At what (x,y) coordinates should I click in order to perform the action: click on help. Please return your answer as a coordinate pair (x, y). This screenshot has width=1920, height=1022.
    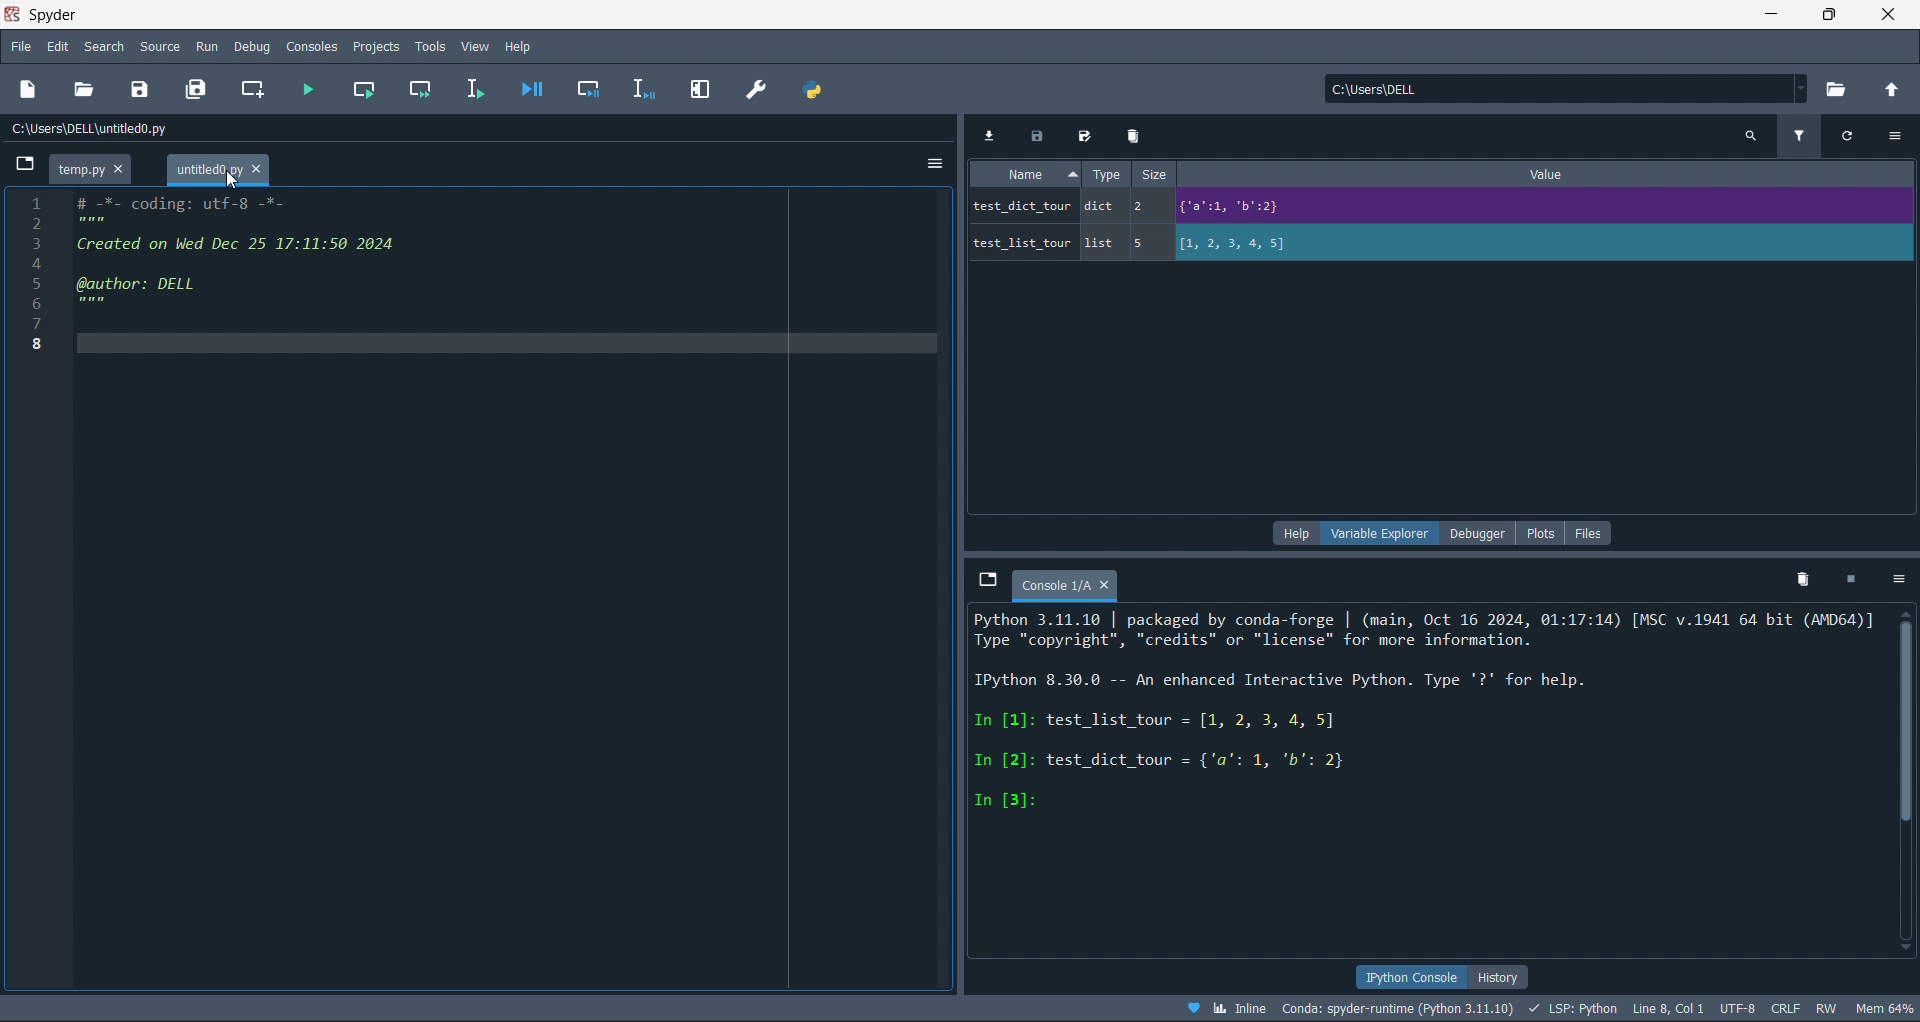
    Looking at the image, I should click on (518, 45).